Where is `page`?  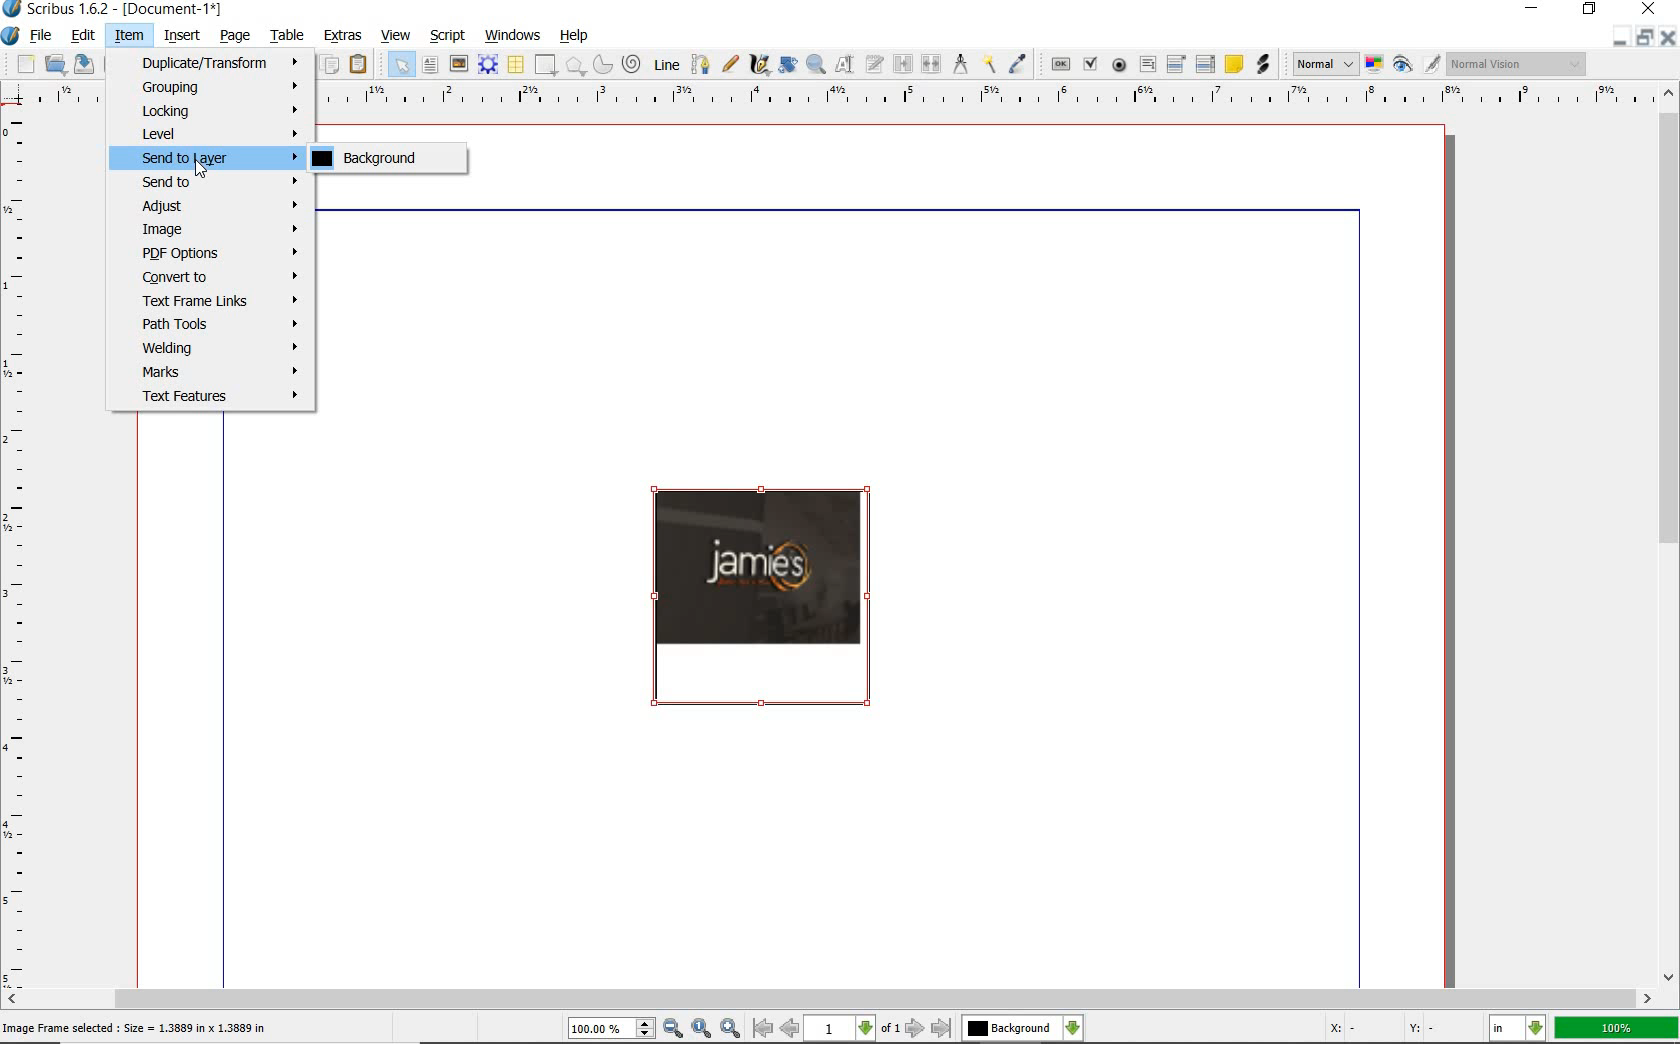
page is located at coordinates (236, 36).